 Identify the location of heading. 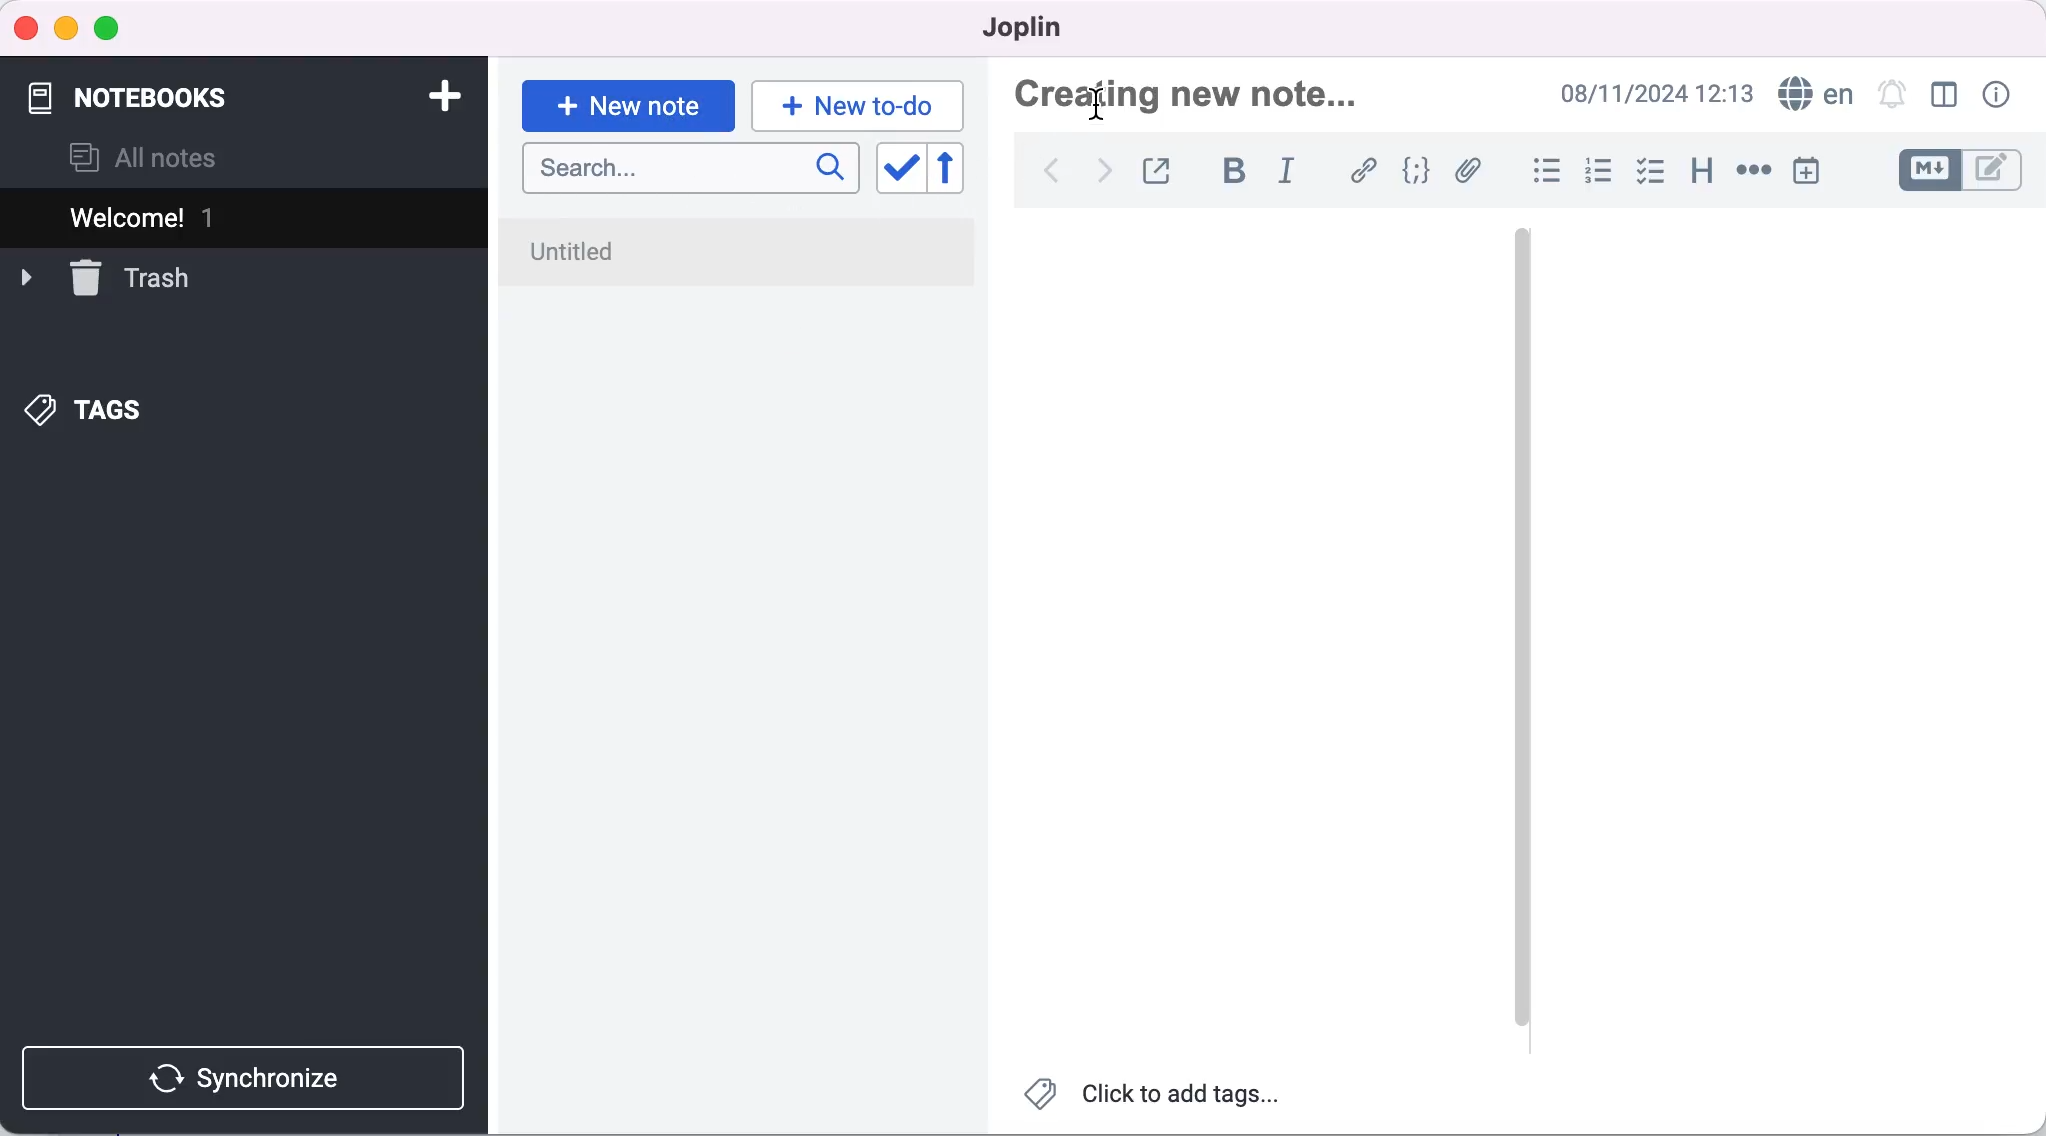
(1703, 172).